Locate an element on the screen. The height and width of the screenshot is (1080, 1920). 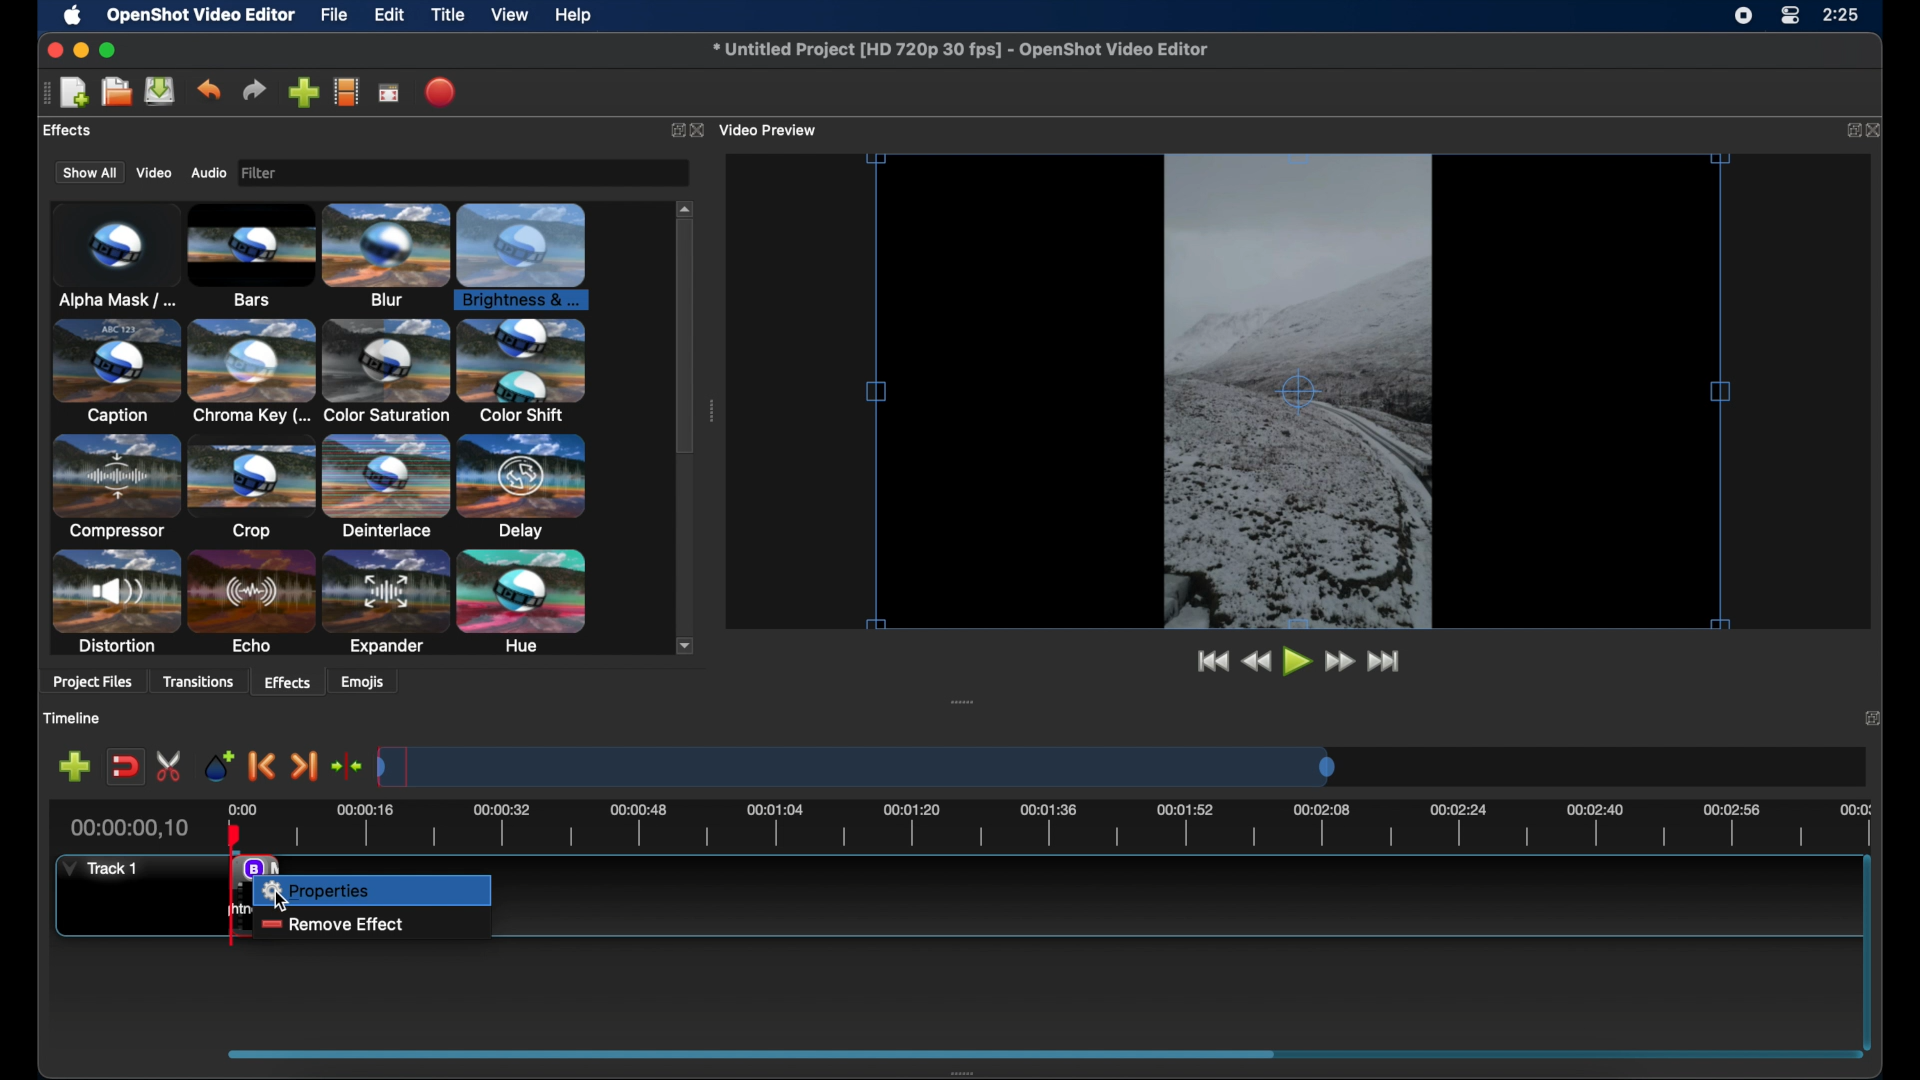
video is located at coordinates (154, 173).